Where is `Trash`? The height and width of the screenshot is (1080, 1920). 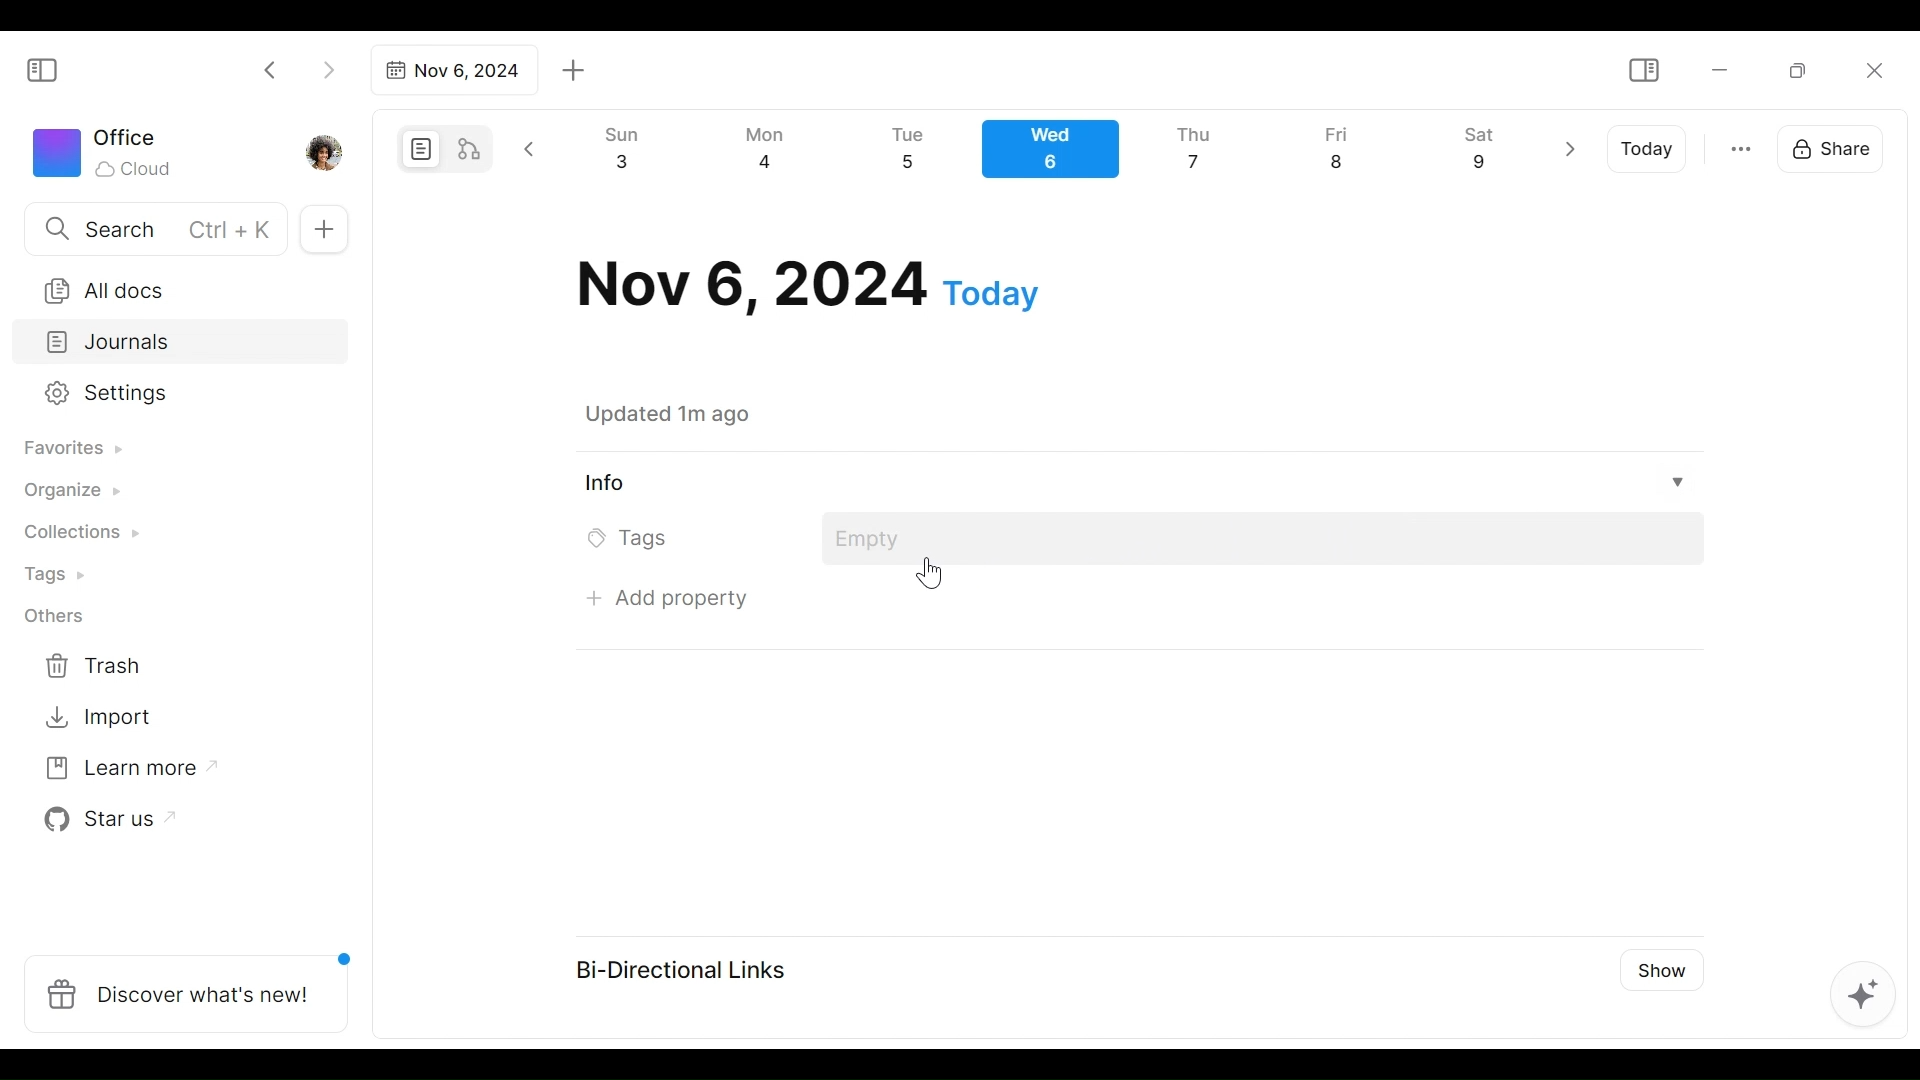
Trash is located at coordinates (95, 666).